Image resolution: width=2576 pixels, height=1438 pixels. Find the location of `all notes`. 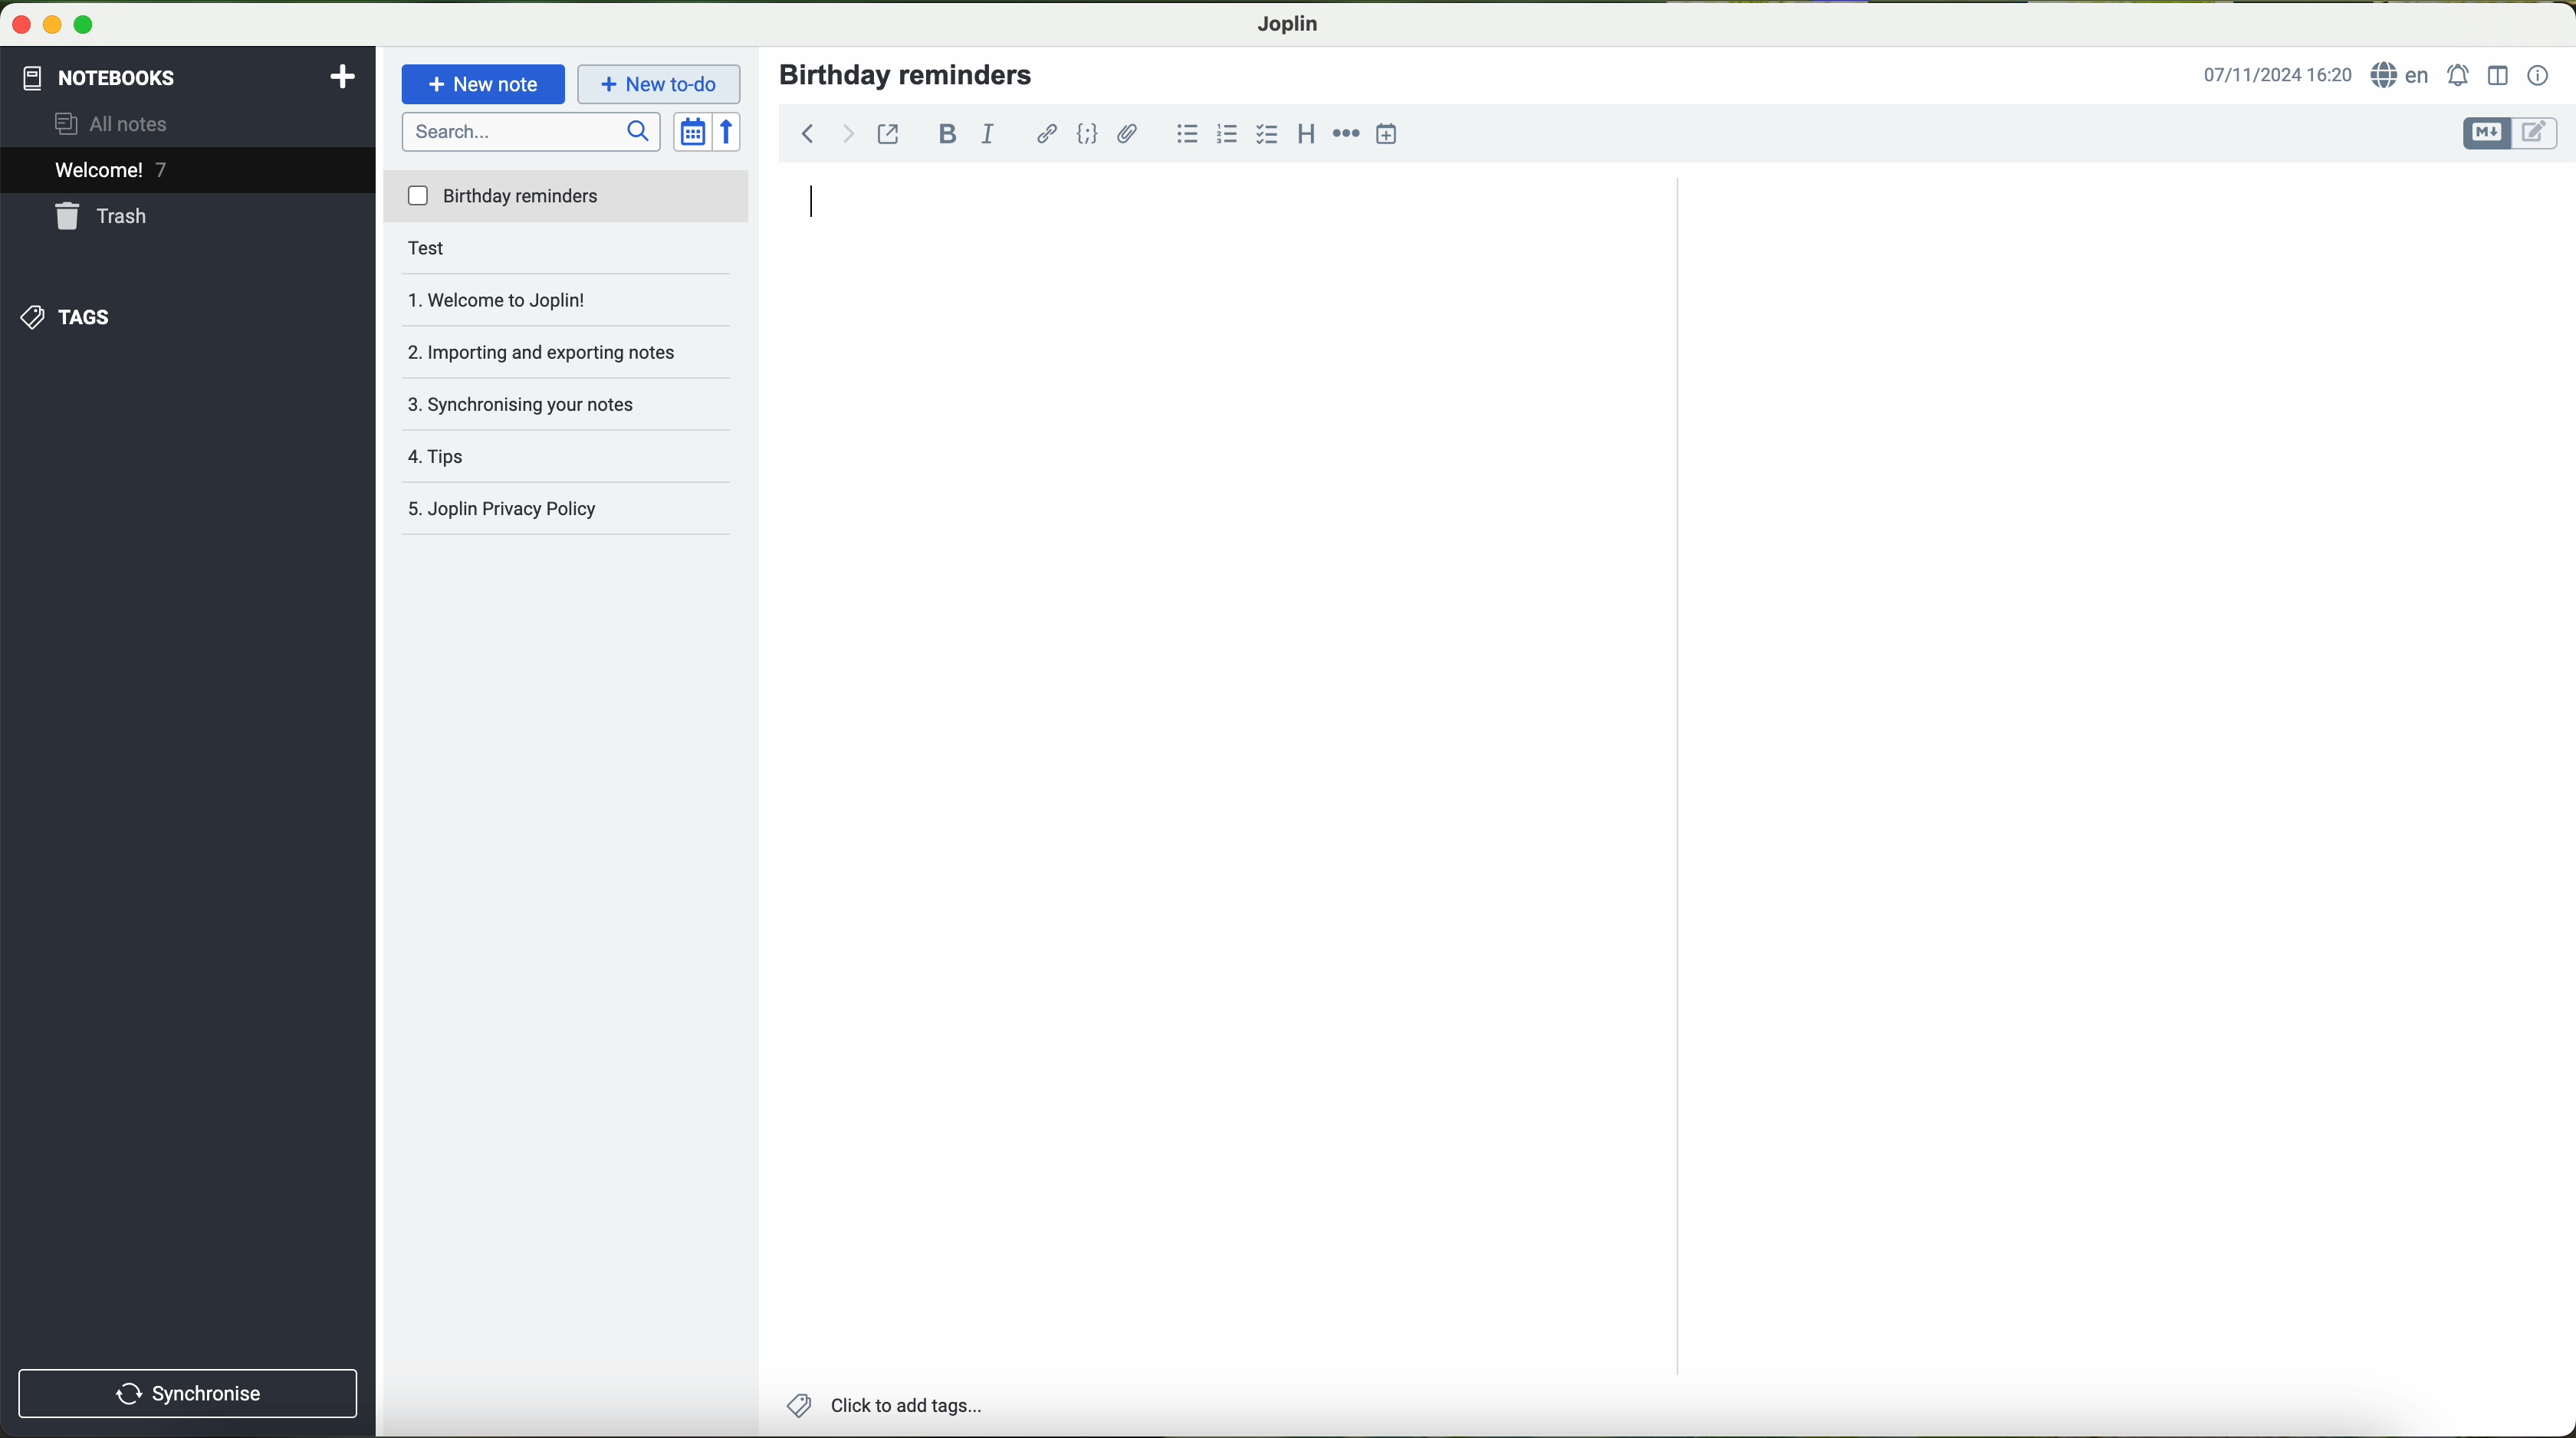

all notes is located at coordinates (132, 125).